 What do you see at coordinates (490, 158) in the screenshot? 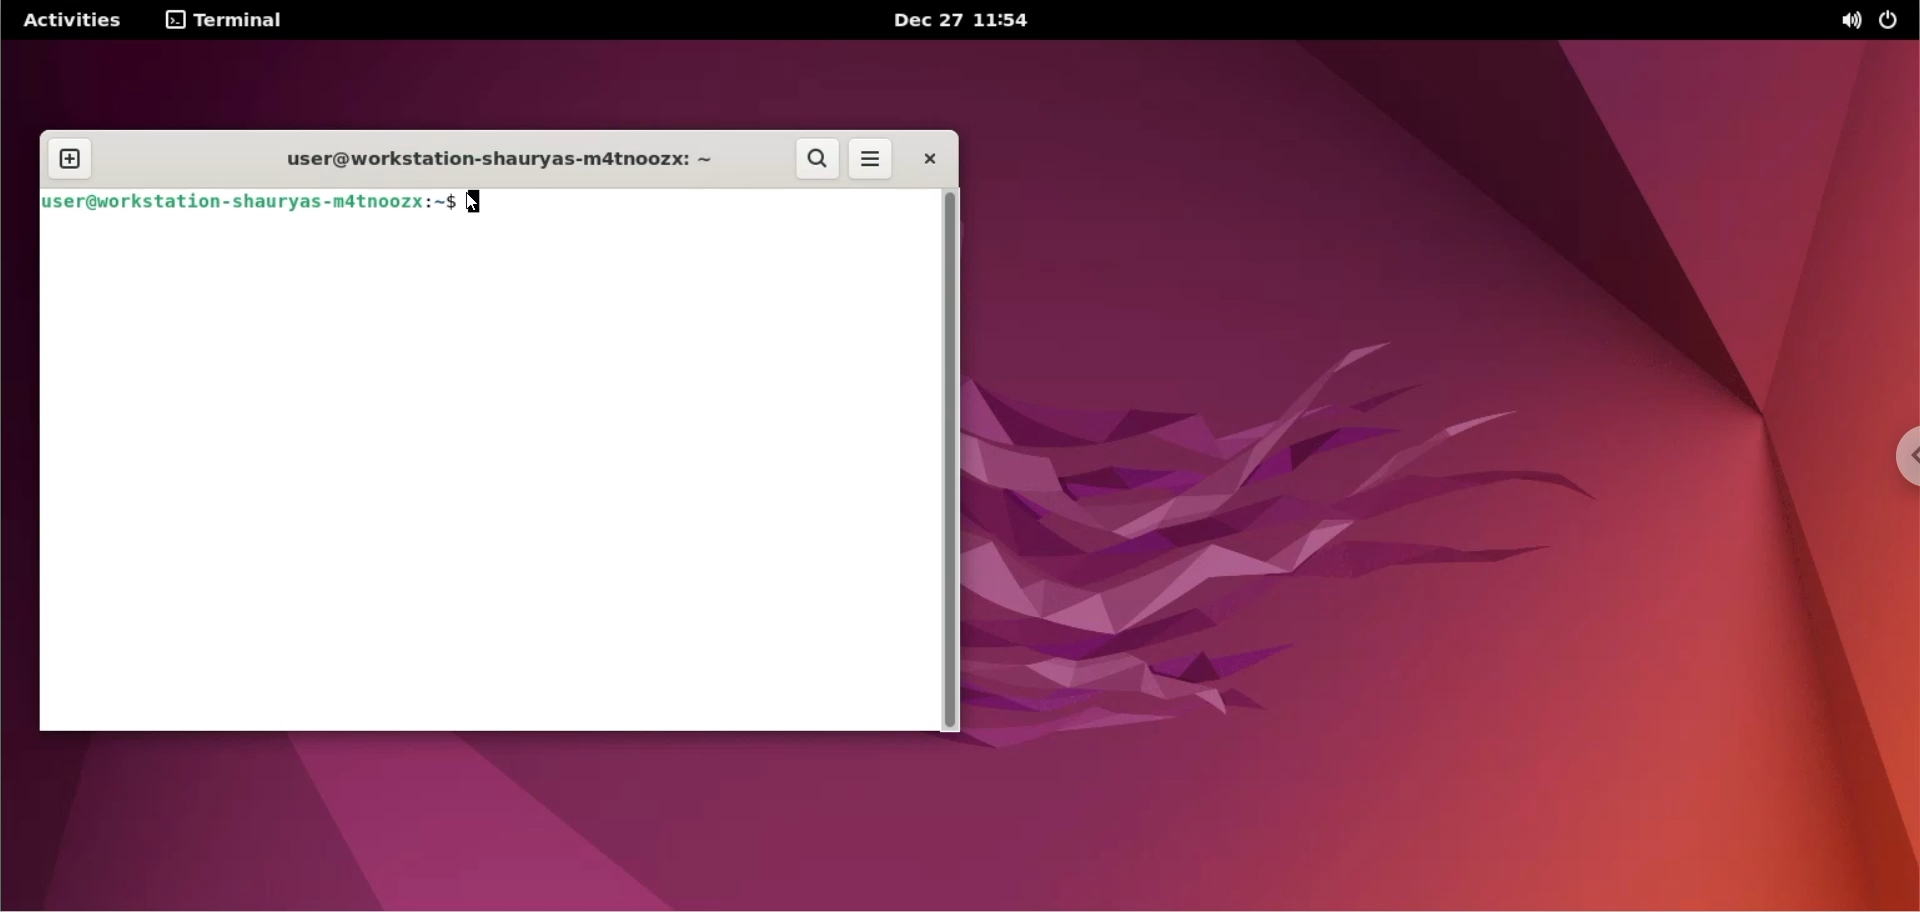
I see `terminal title: user@workstation-shauryas-m4tnoozx:~$ ` at bounding box center [490, 158].